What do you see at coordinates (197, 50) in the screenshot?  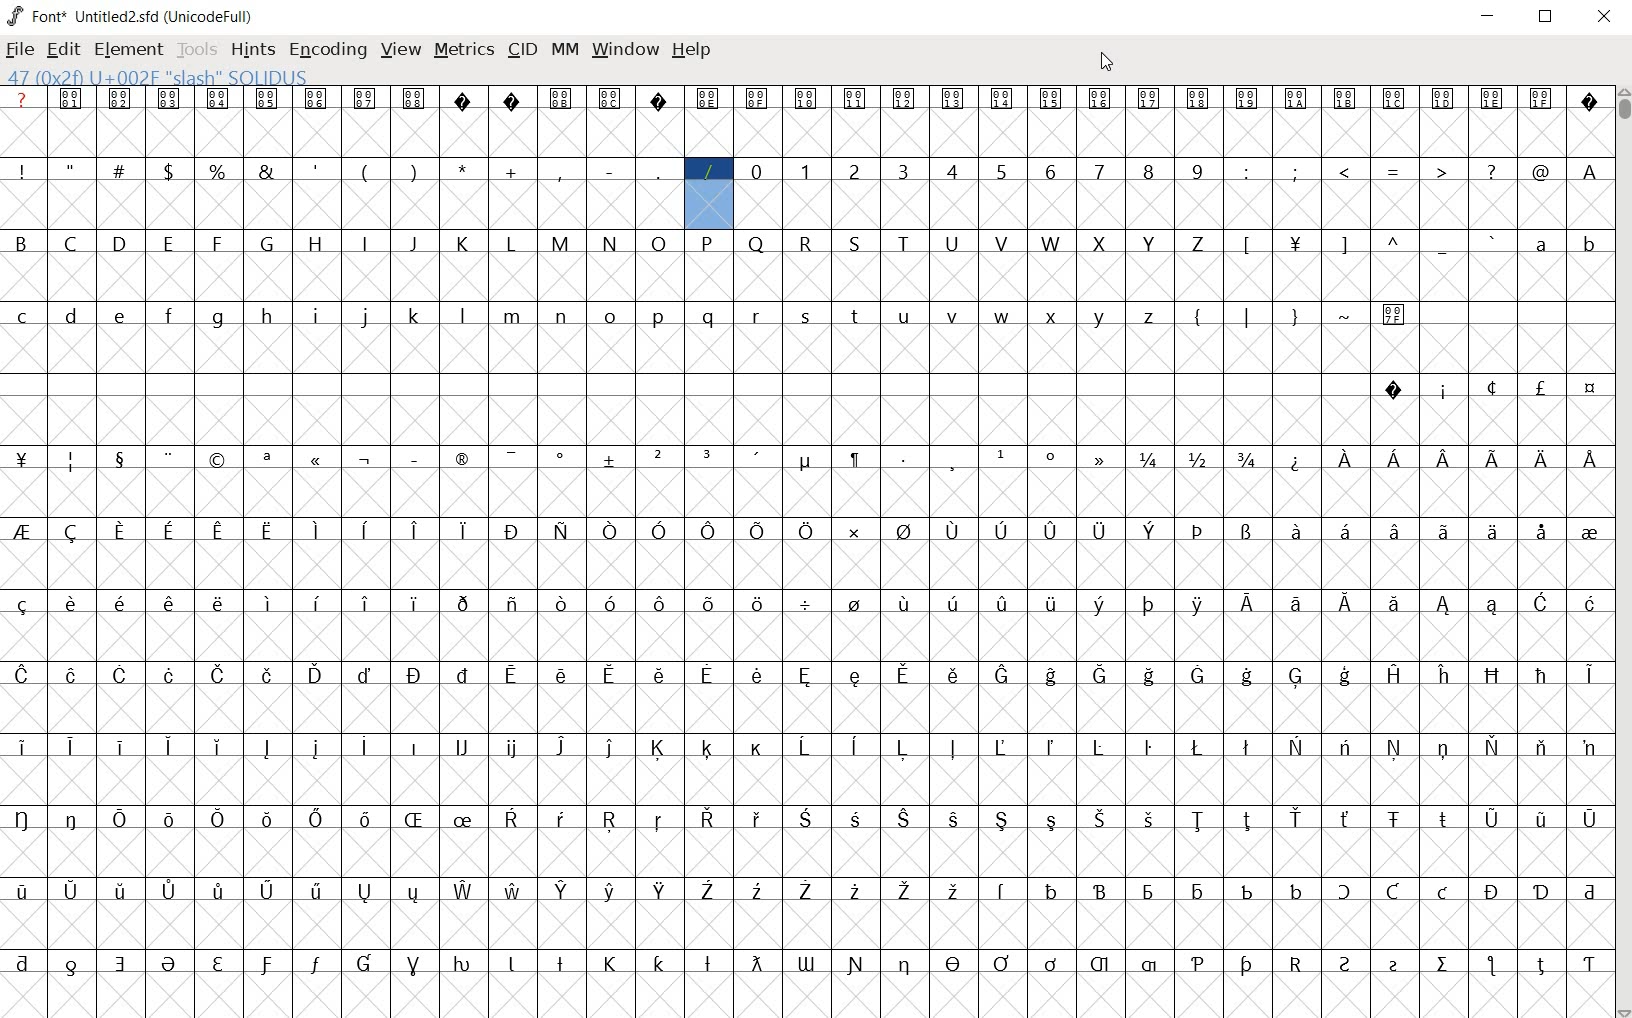 I see `TOOLS` at bounding box center [197, 50].